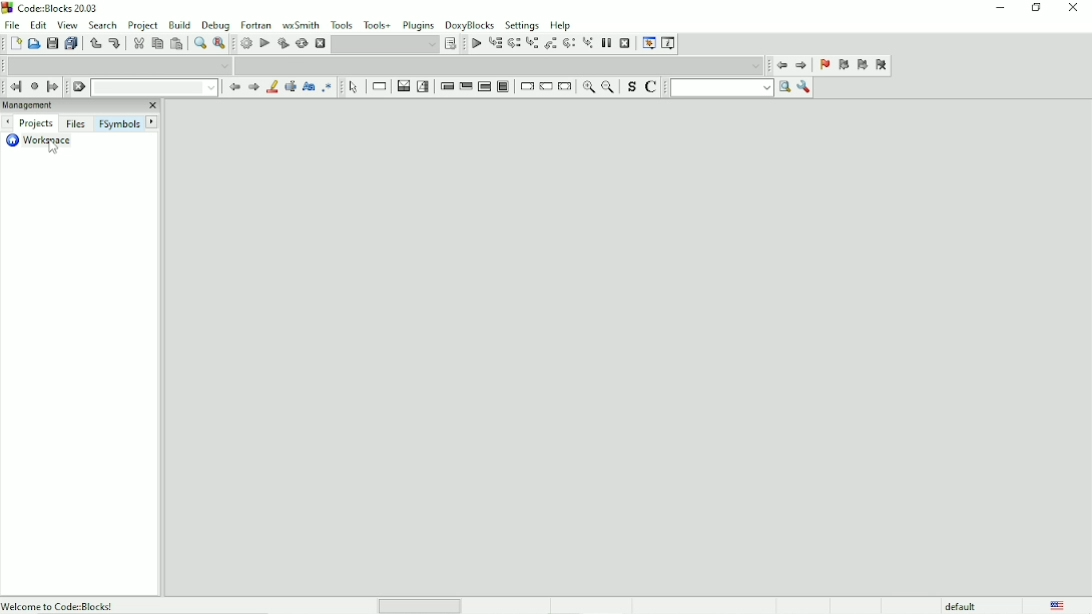  I want to click on Exit condition loop, so click(466, 87).